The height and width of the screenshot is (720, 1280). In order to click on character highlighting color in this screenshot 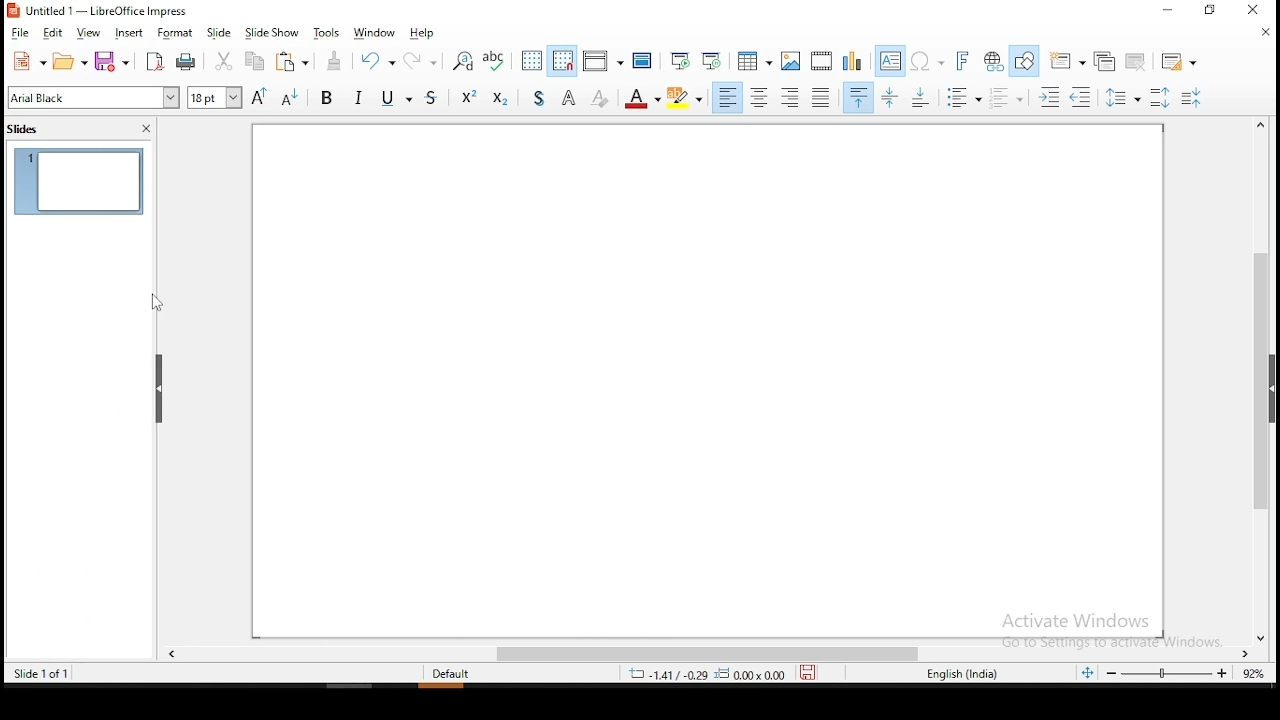, I will do `click(687, 98)`.